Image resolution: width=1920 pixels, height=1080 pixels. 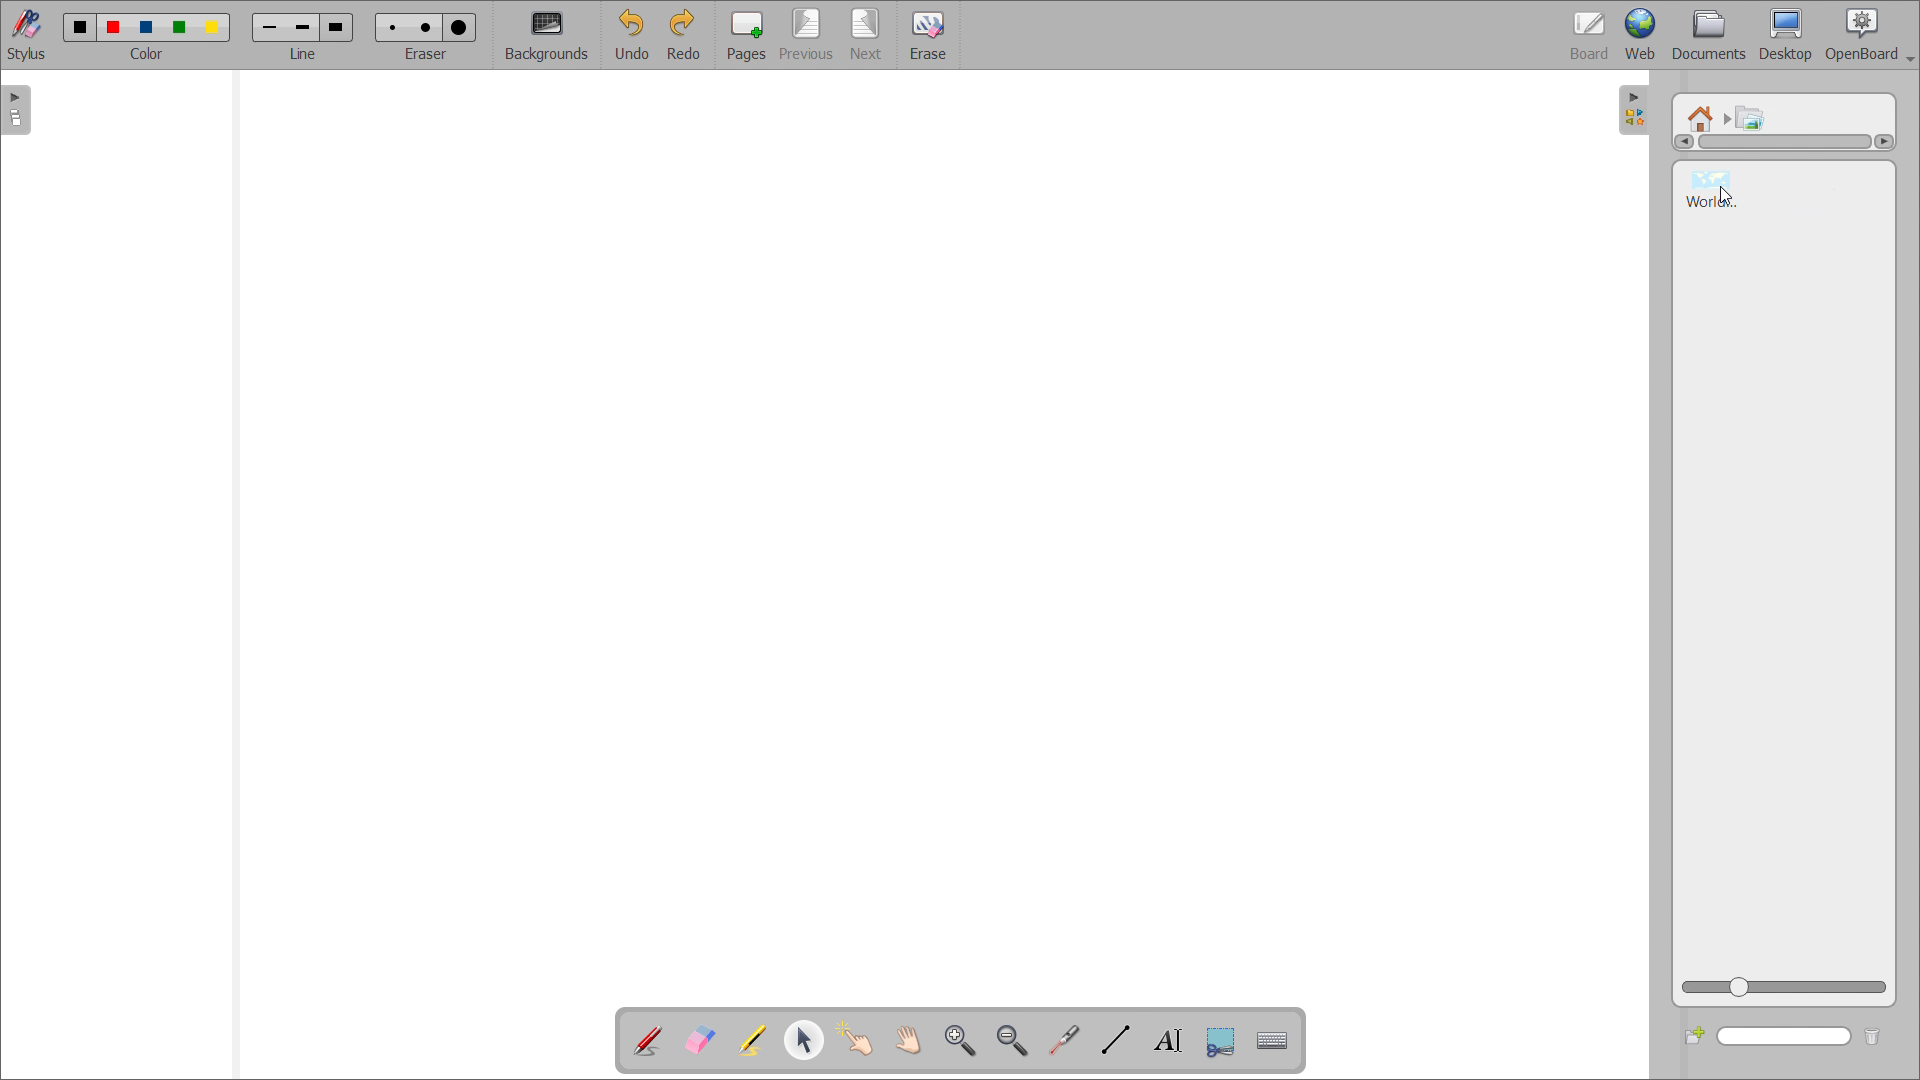 I want to click on erase annotation, so click(x=700, y=1040).